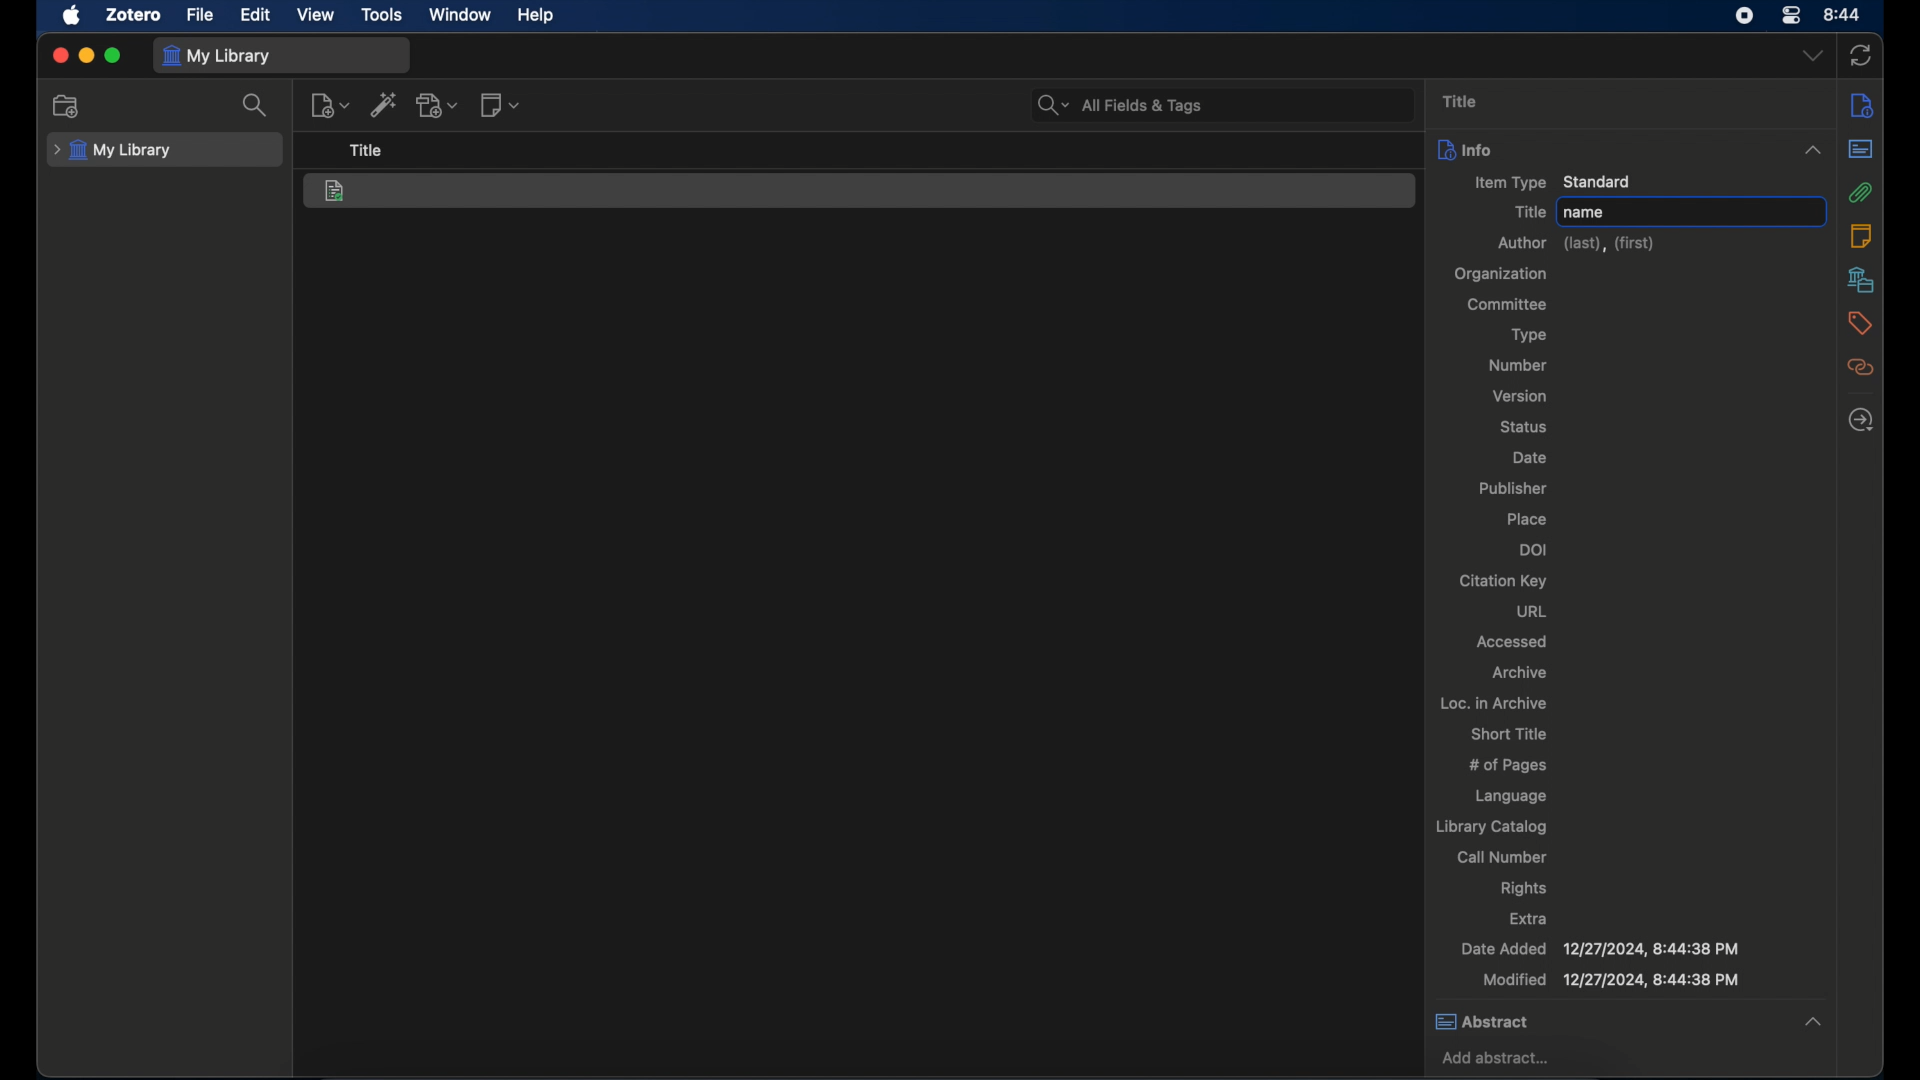  I want to click on new note, so click(502, 105).